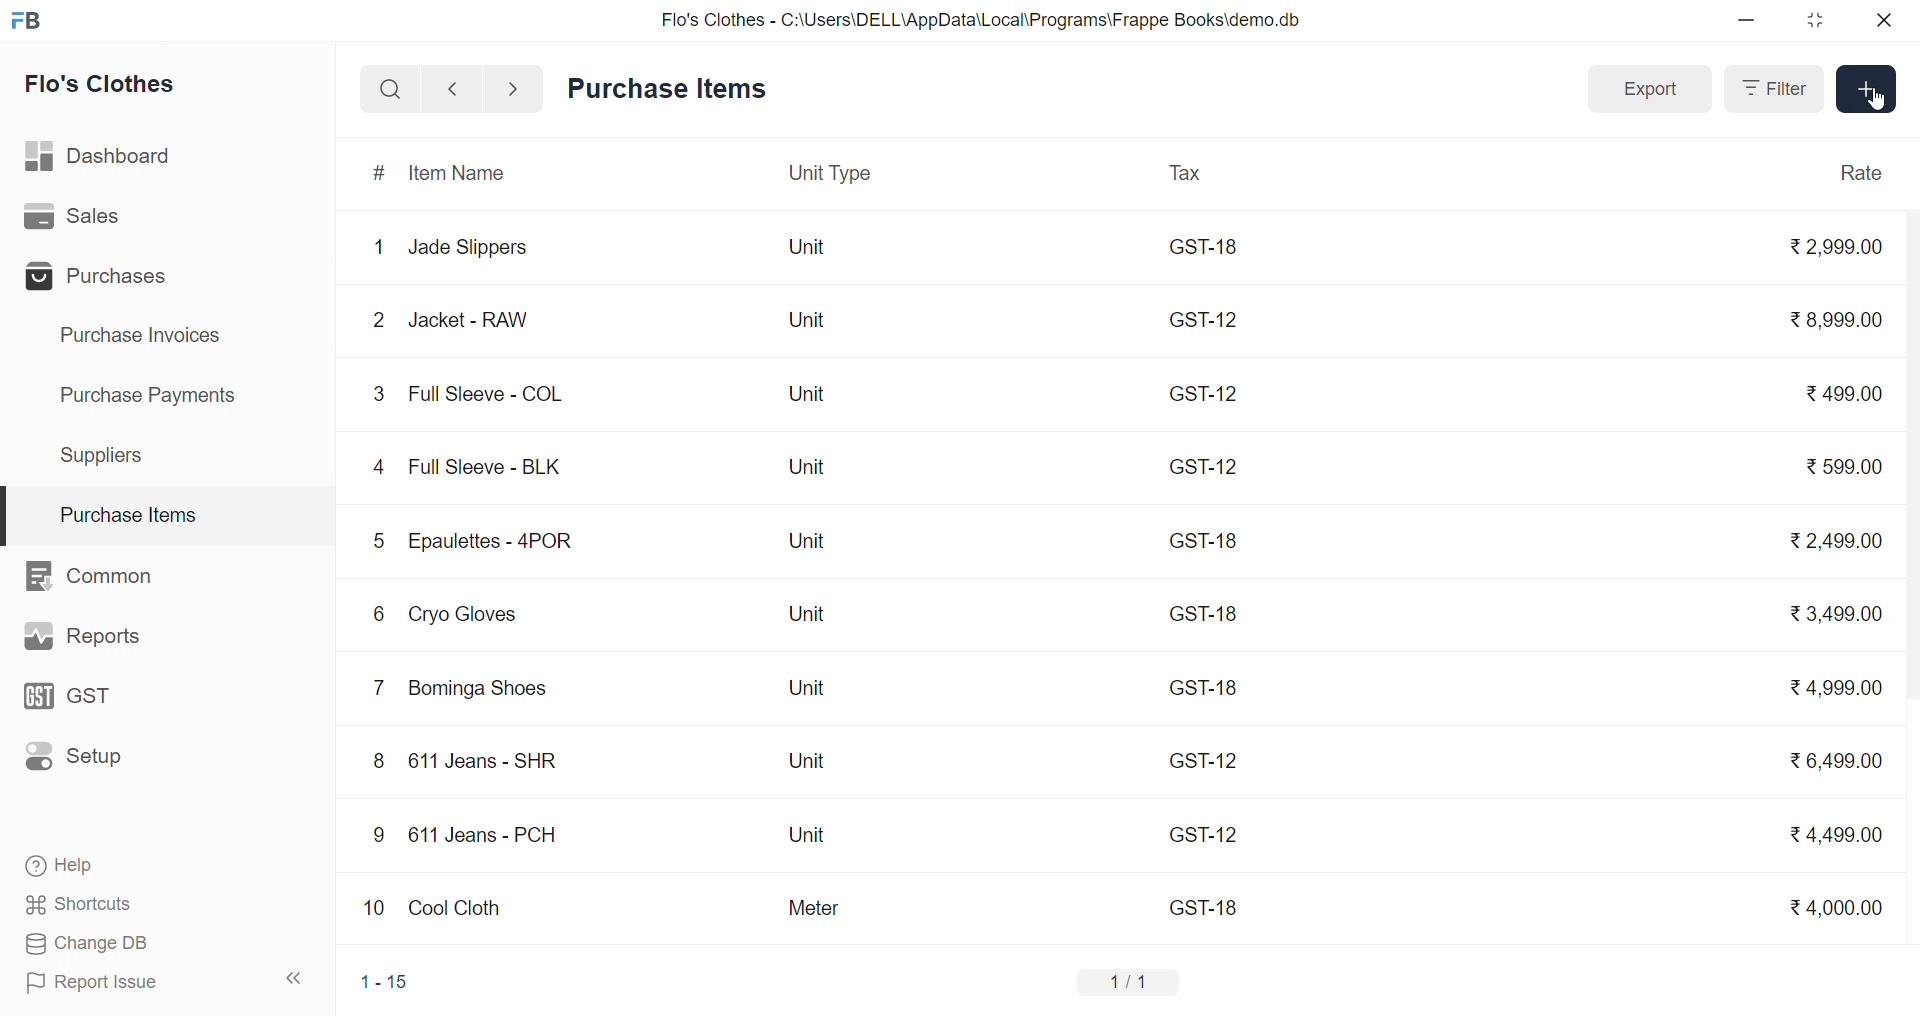 The image size is (1920, 1016). I want to click on Reports, so click(84, 636).